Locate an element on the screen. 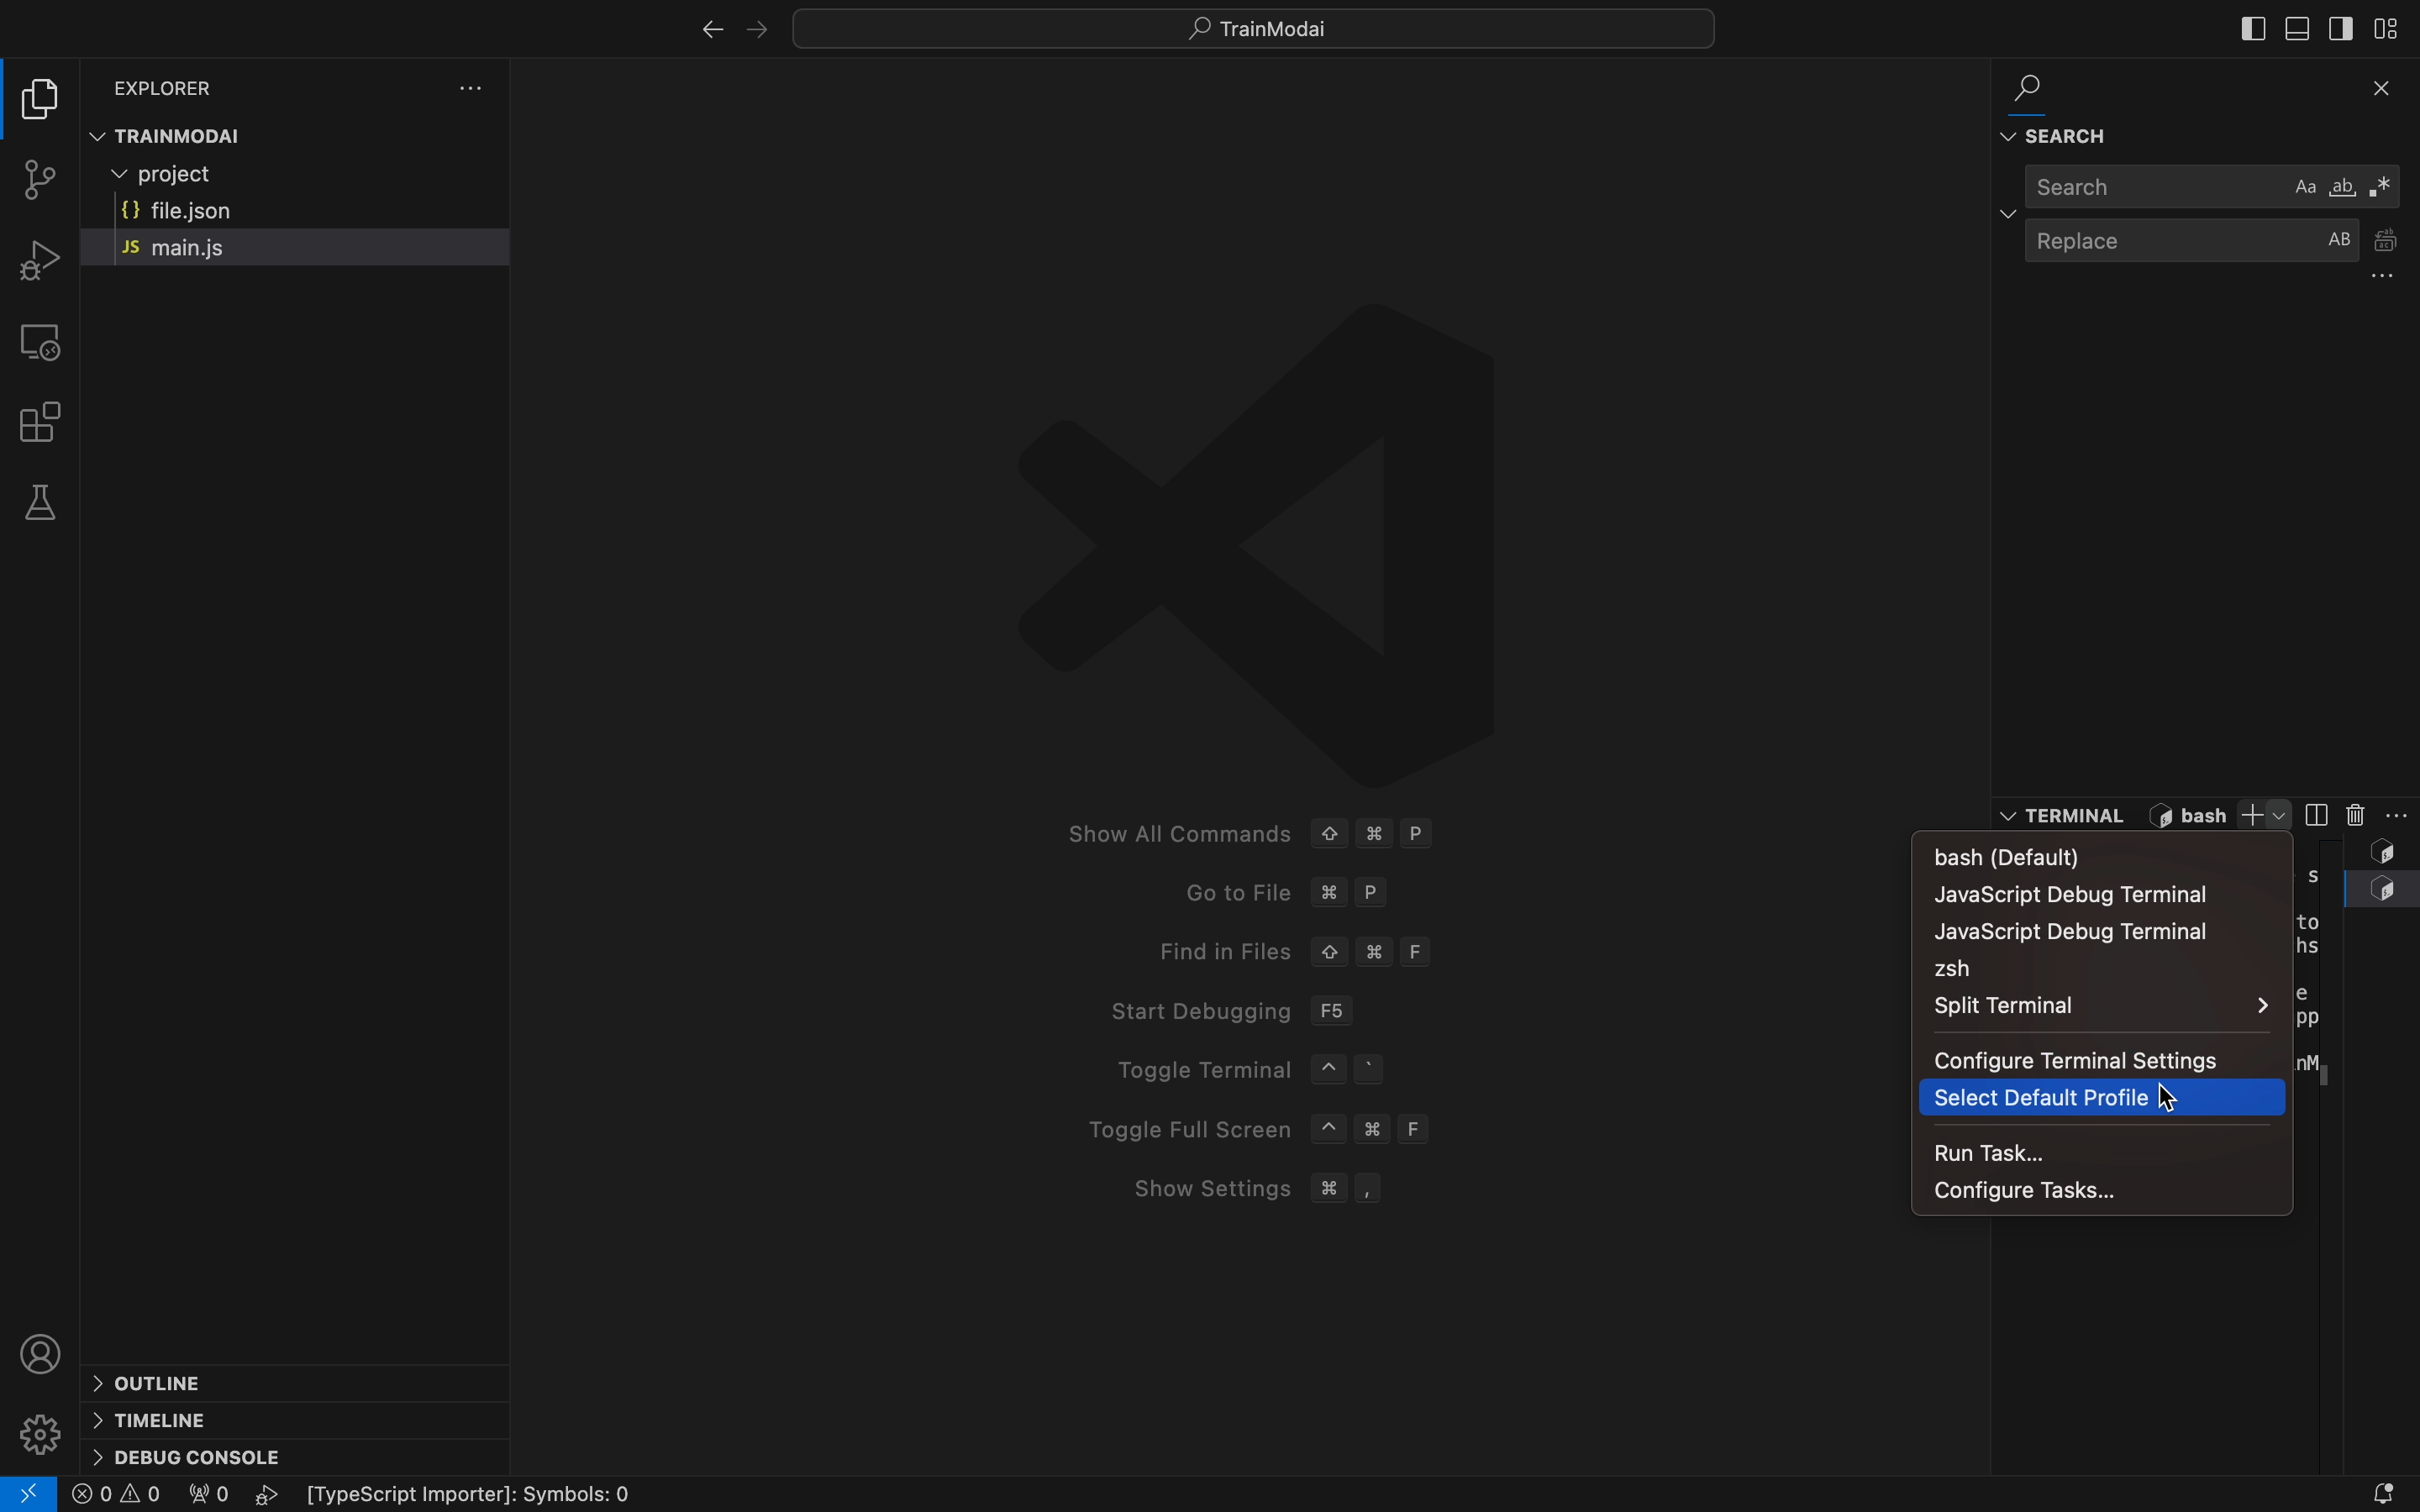 The height and width of the screenshot is (1512, 2420). outline is located at coordinates (158, 1382).